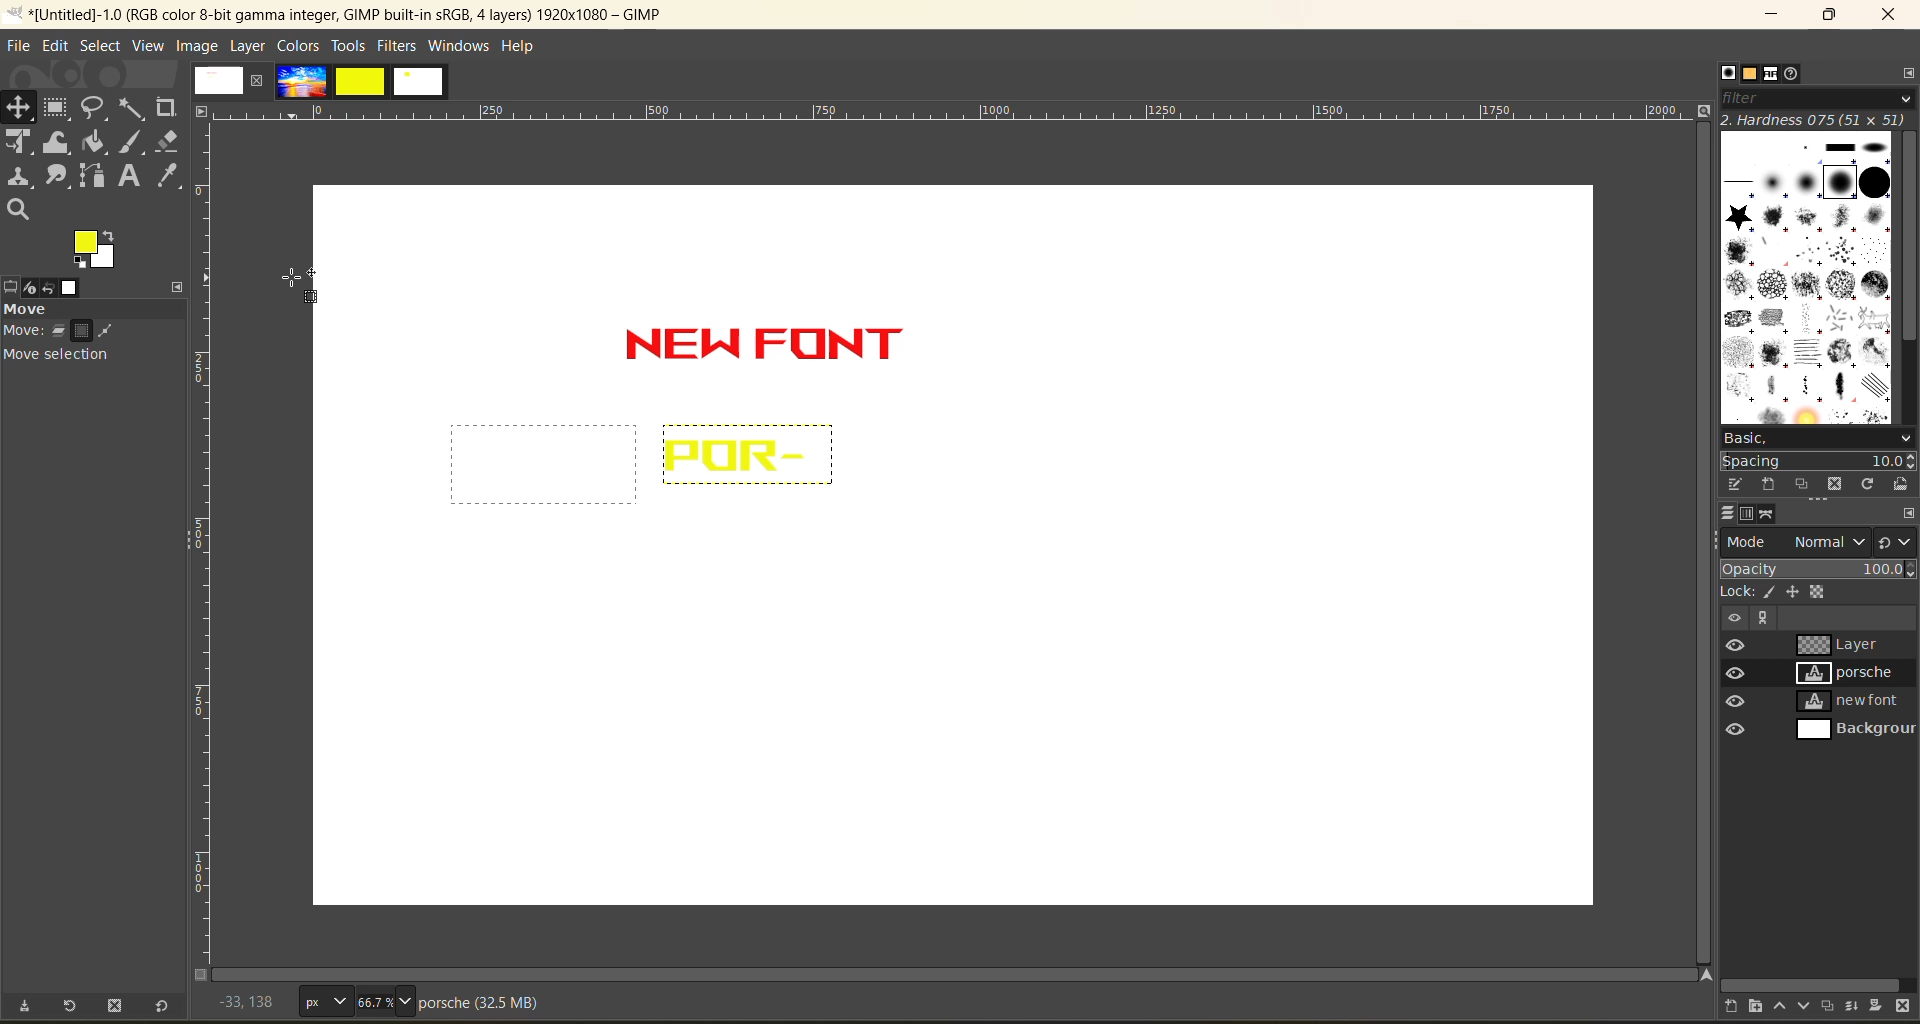  Describe the element at coordinates (1803, 1004) in the screenshot. I see `lower the layer` at that location.